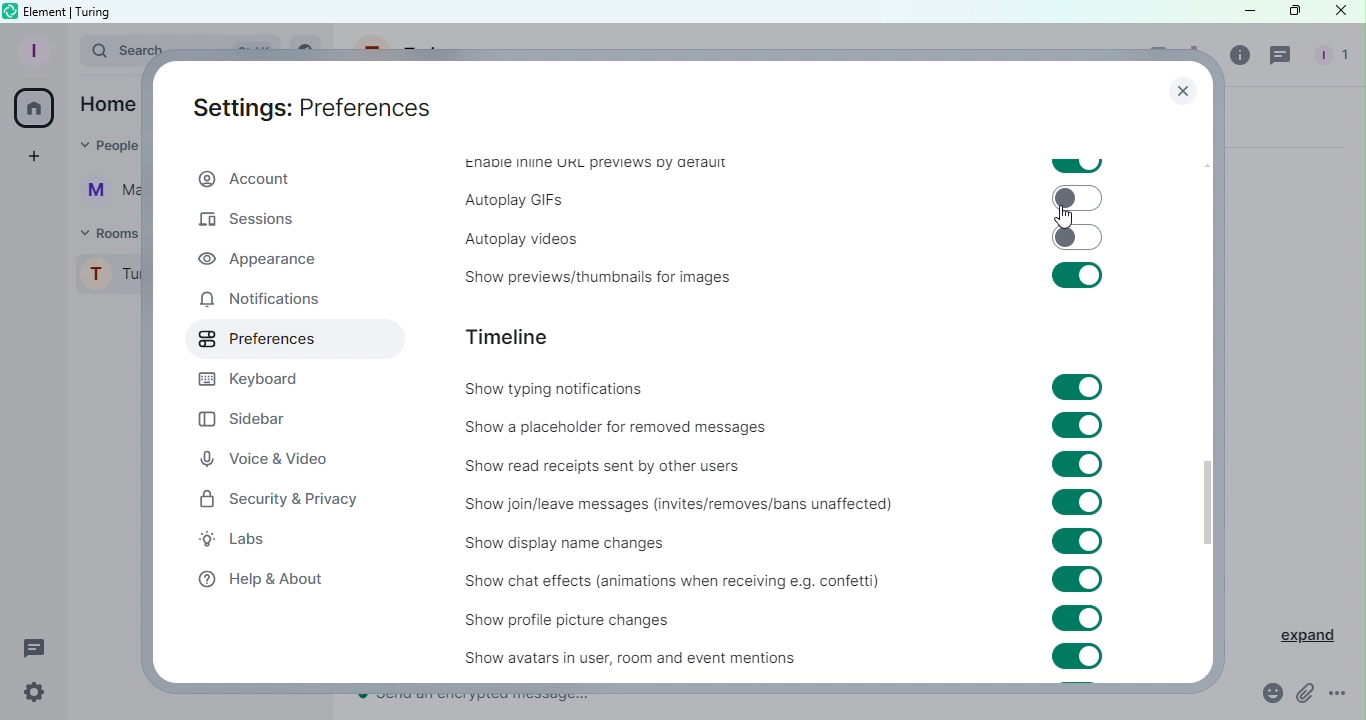  I want to click on Show profile picture changes, so click(586, 619).